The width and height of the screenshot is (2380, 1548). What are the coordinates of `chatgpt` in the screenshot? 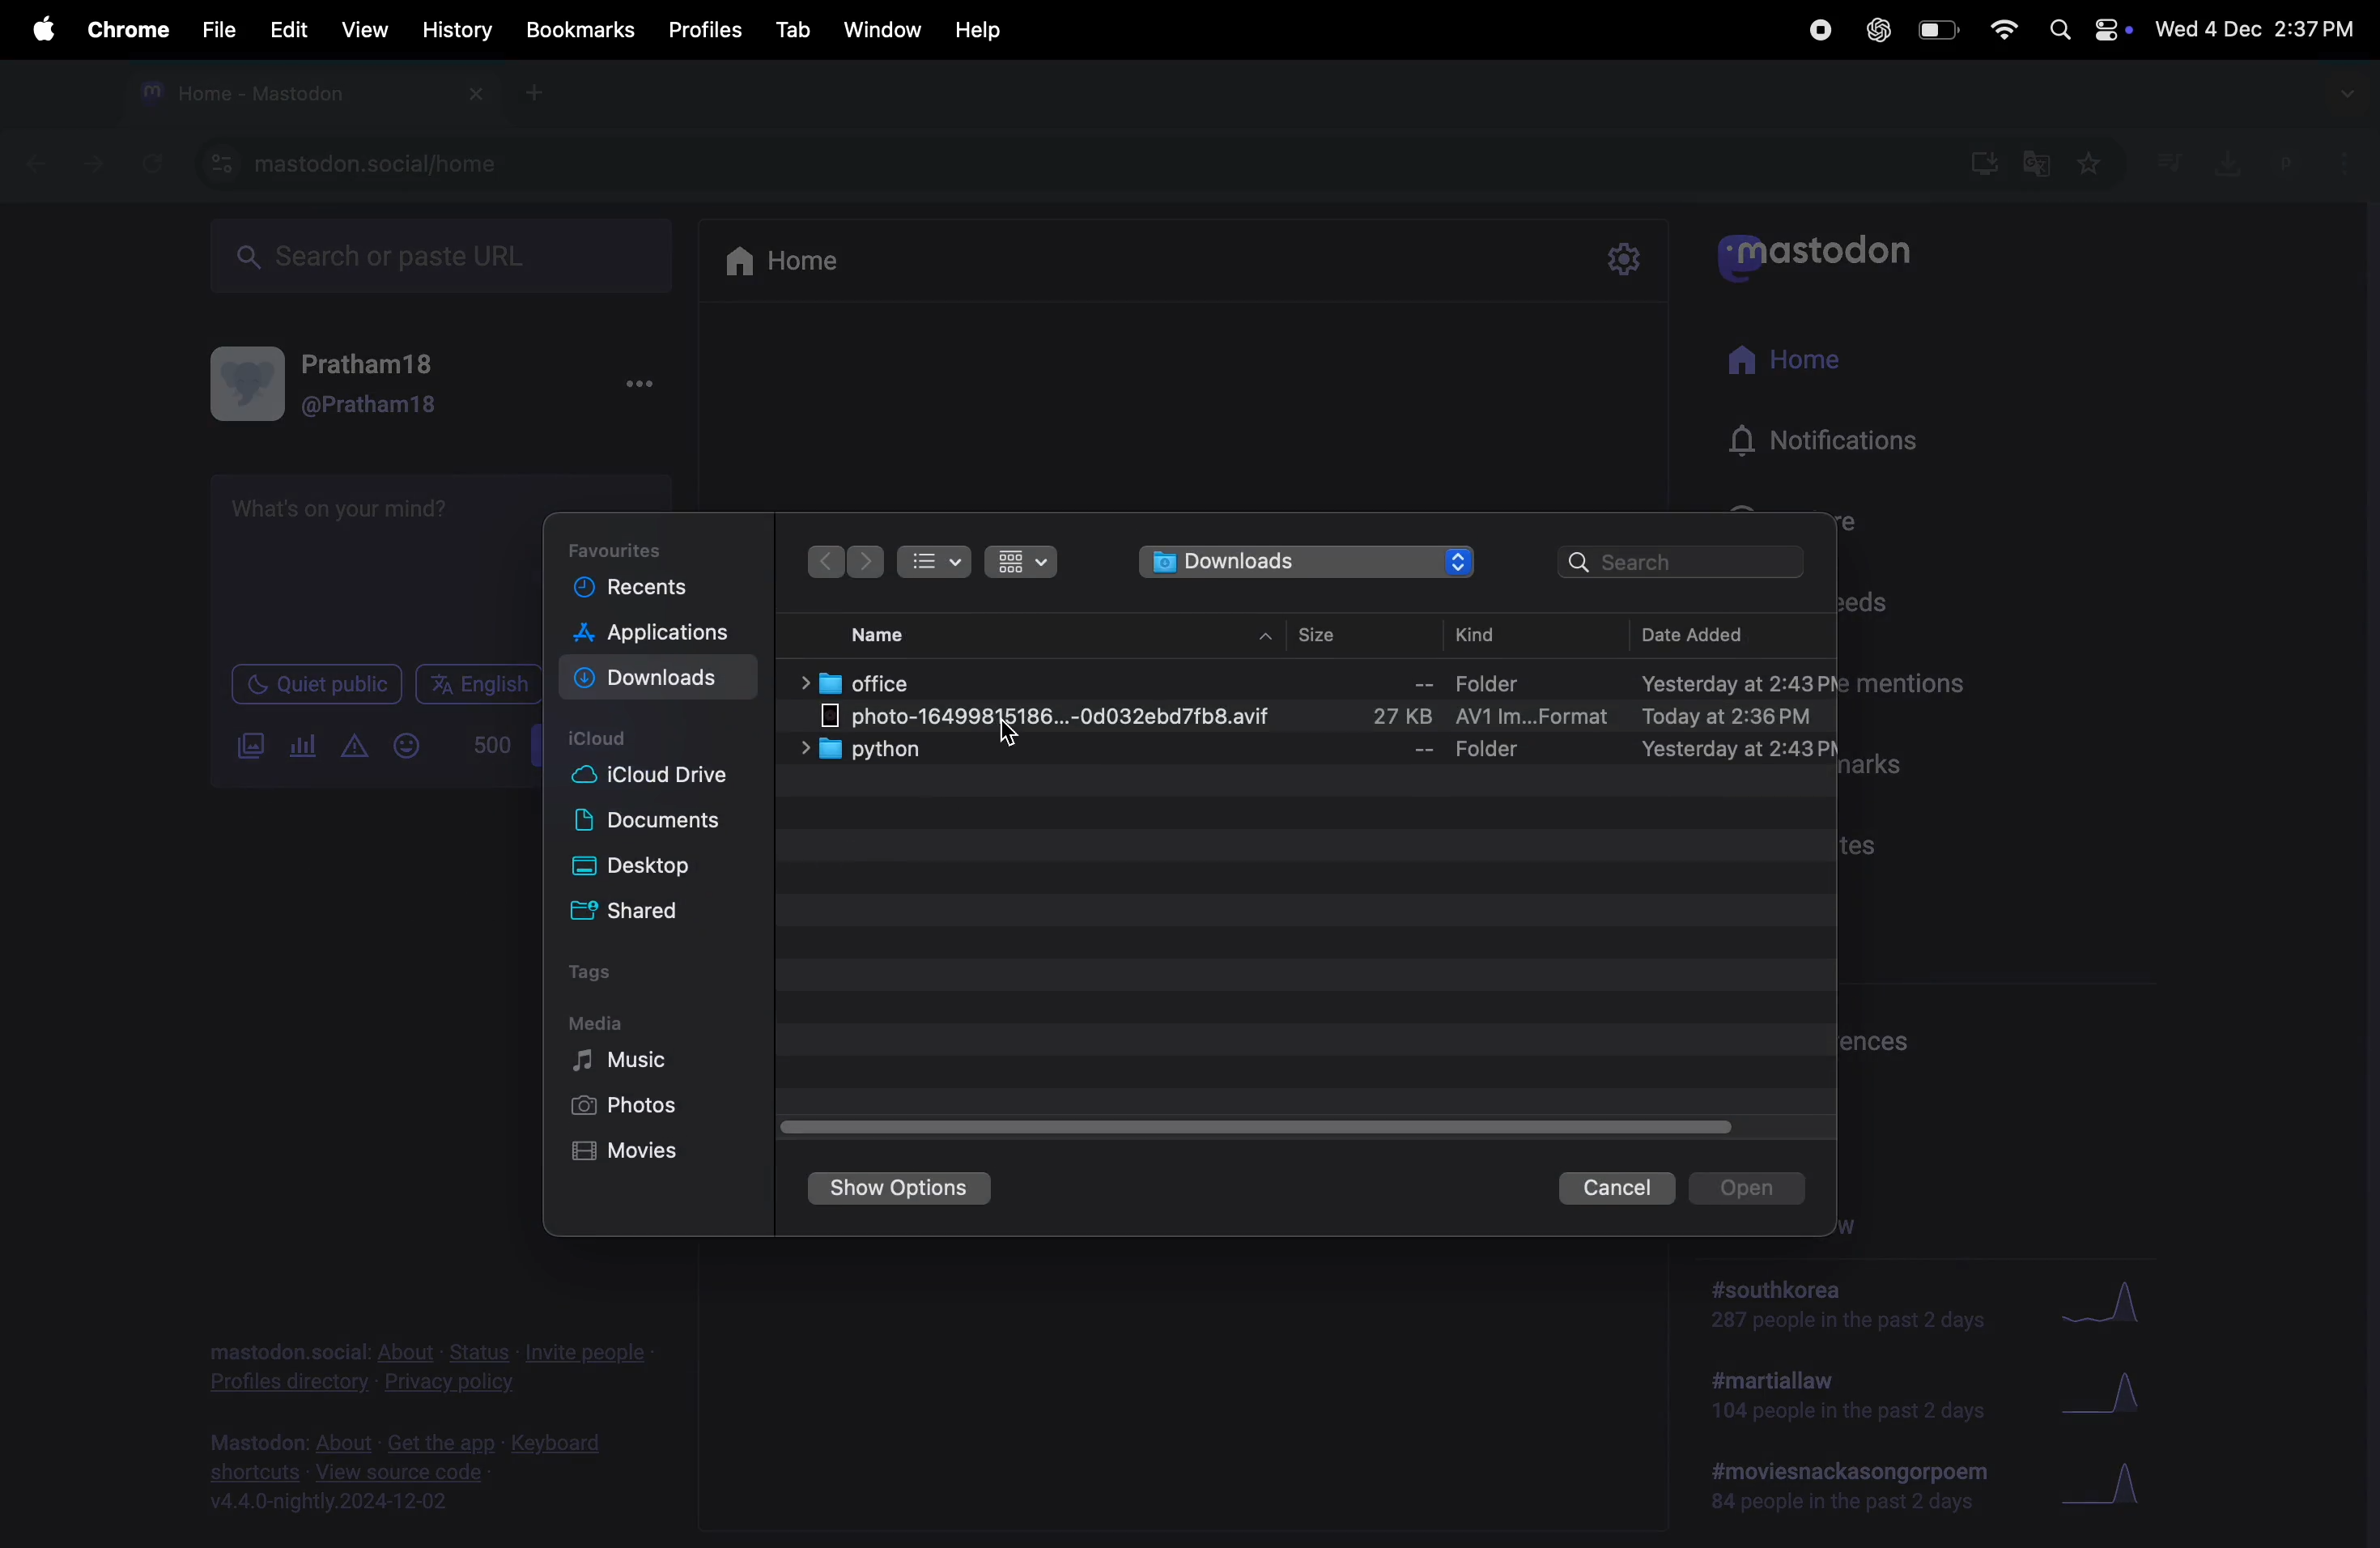 It's located at (1875, 29).